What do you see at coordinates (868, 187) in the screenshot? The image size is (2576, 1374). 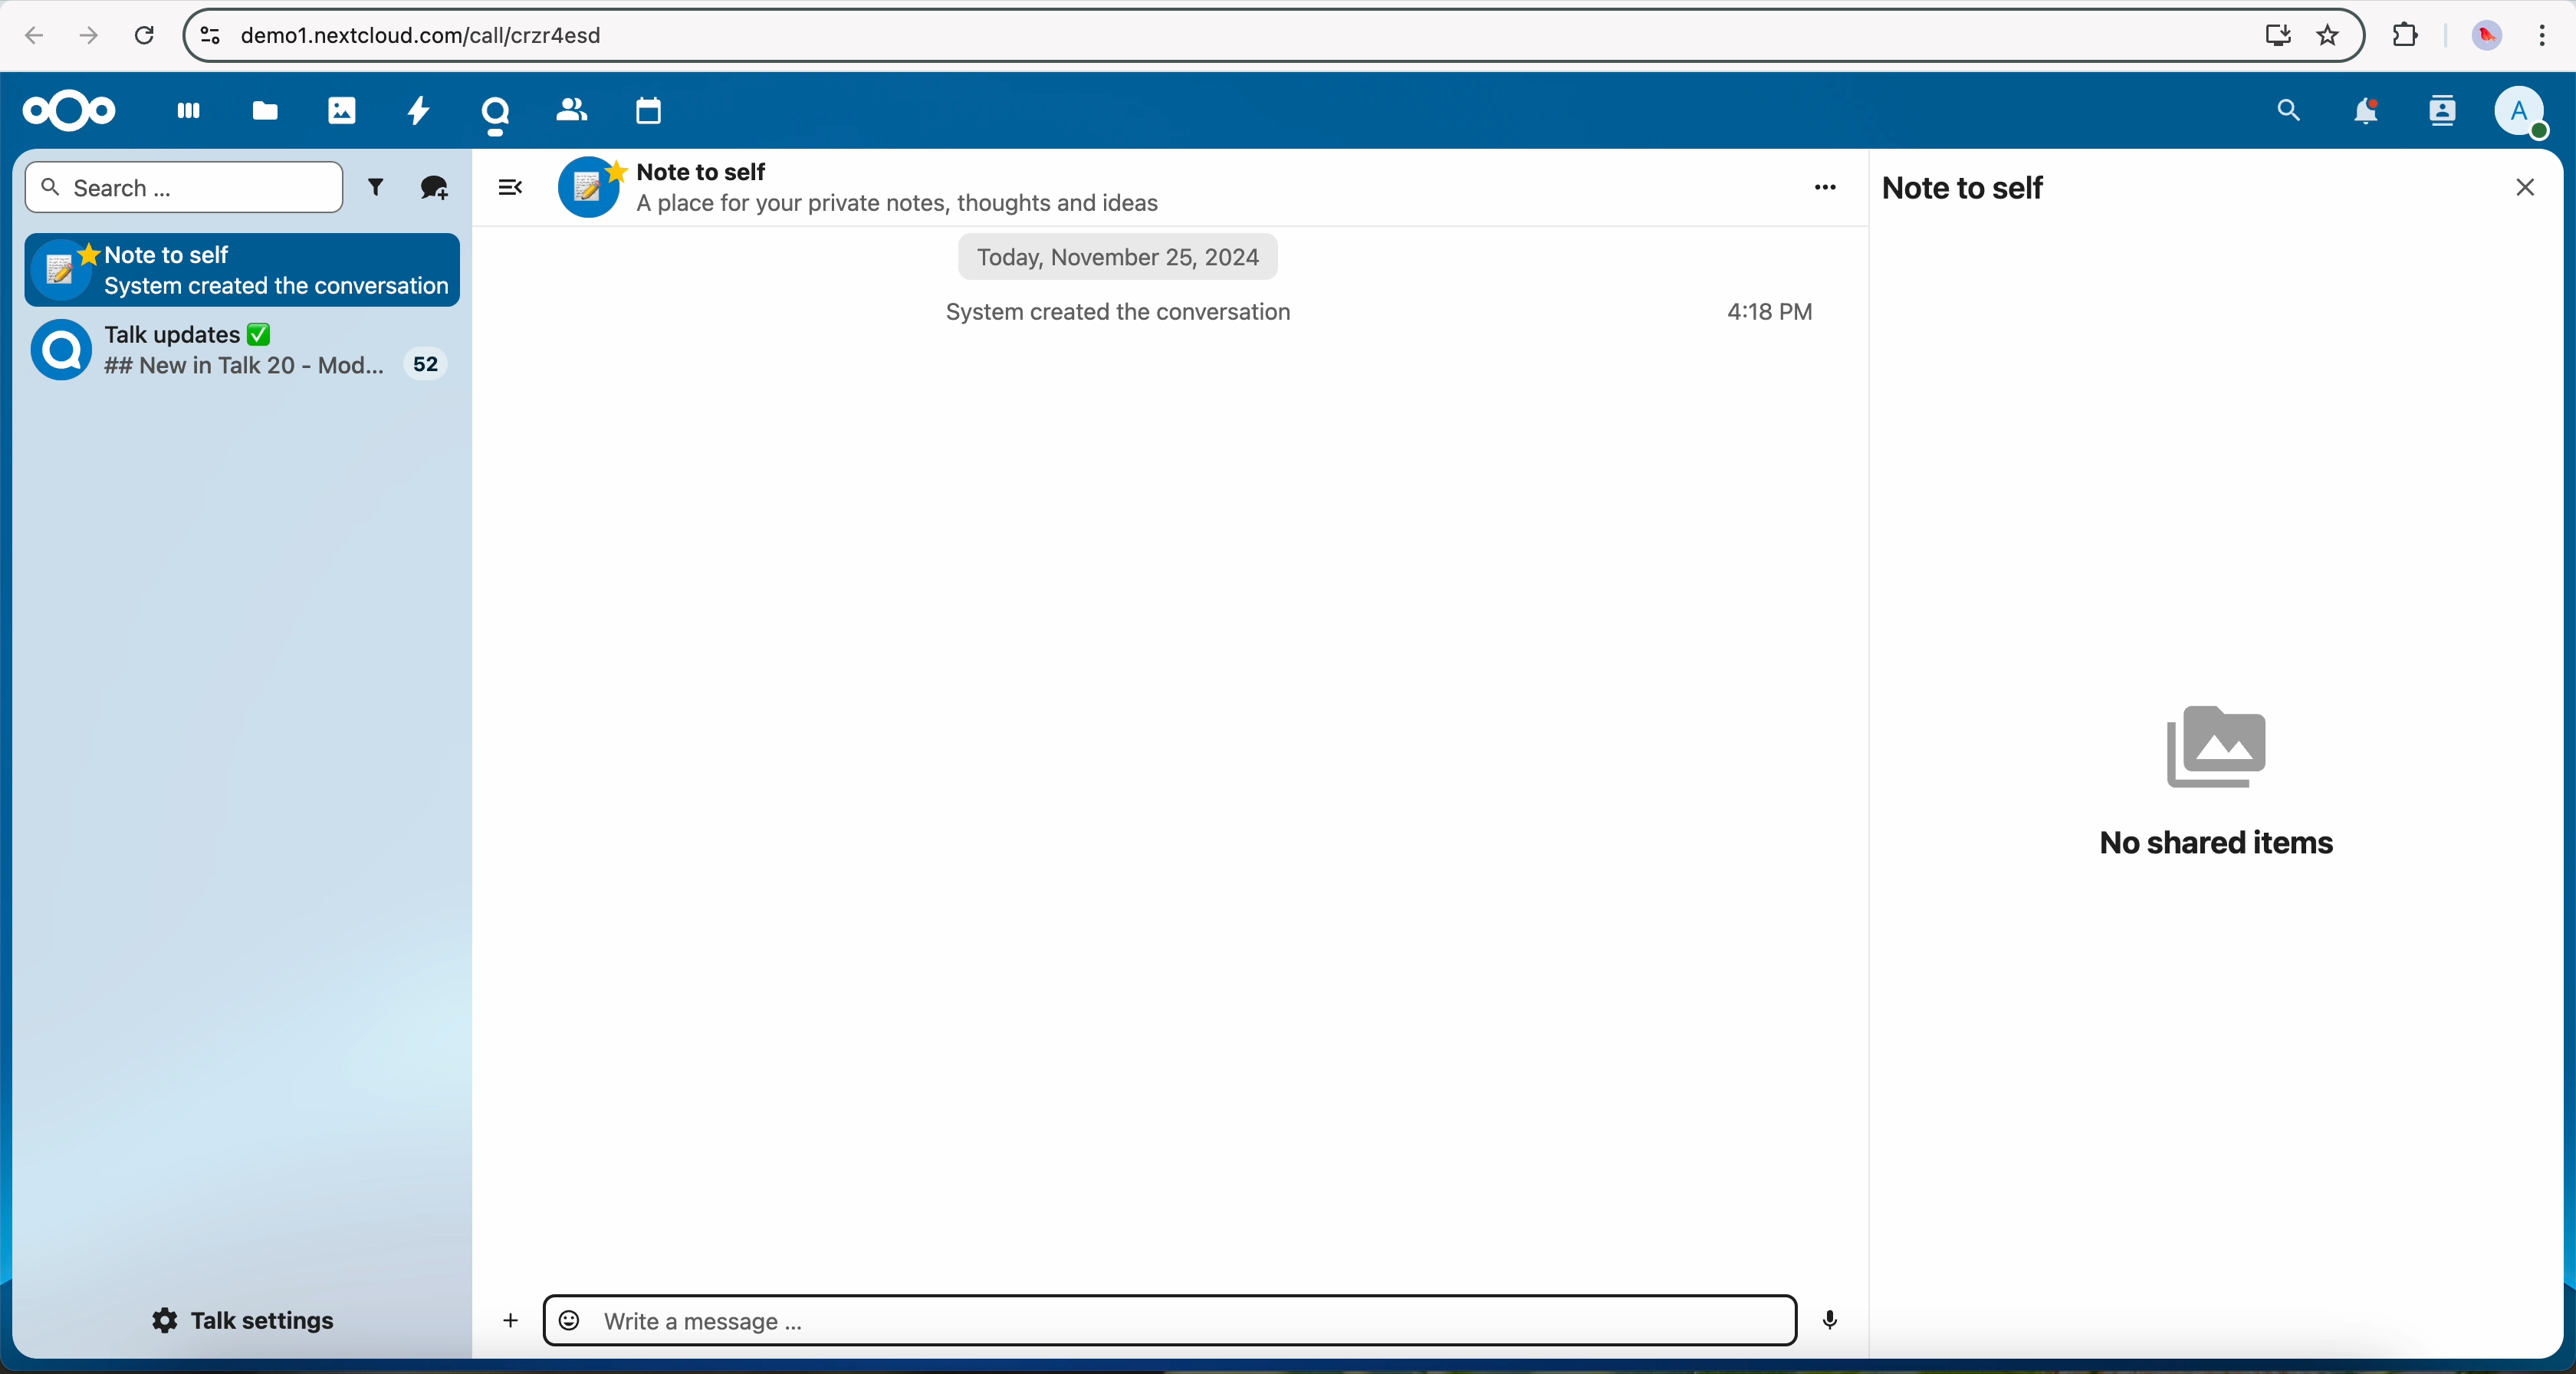 I see `Note to self` at bounding box center [868, 187].